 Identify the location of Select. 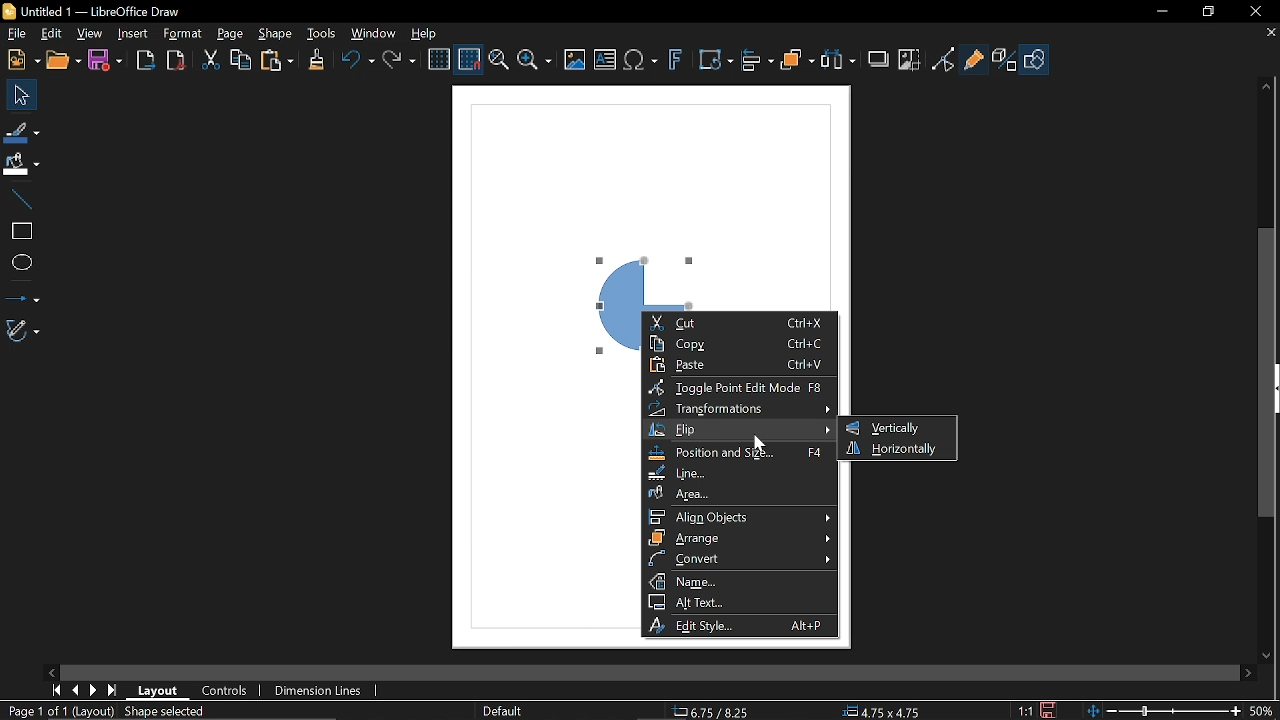
(22, 95).